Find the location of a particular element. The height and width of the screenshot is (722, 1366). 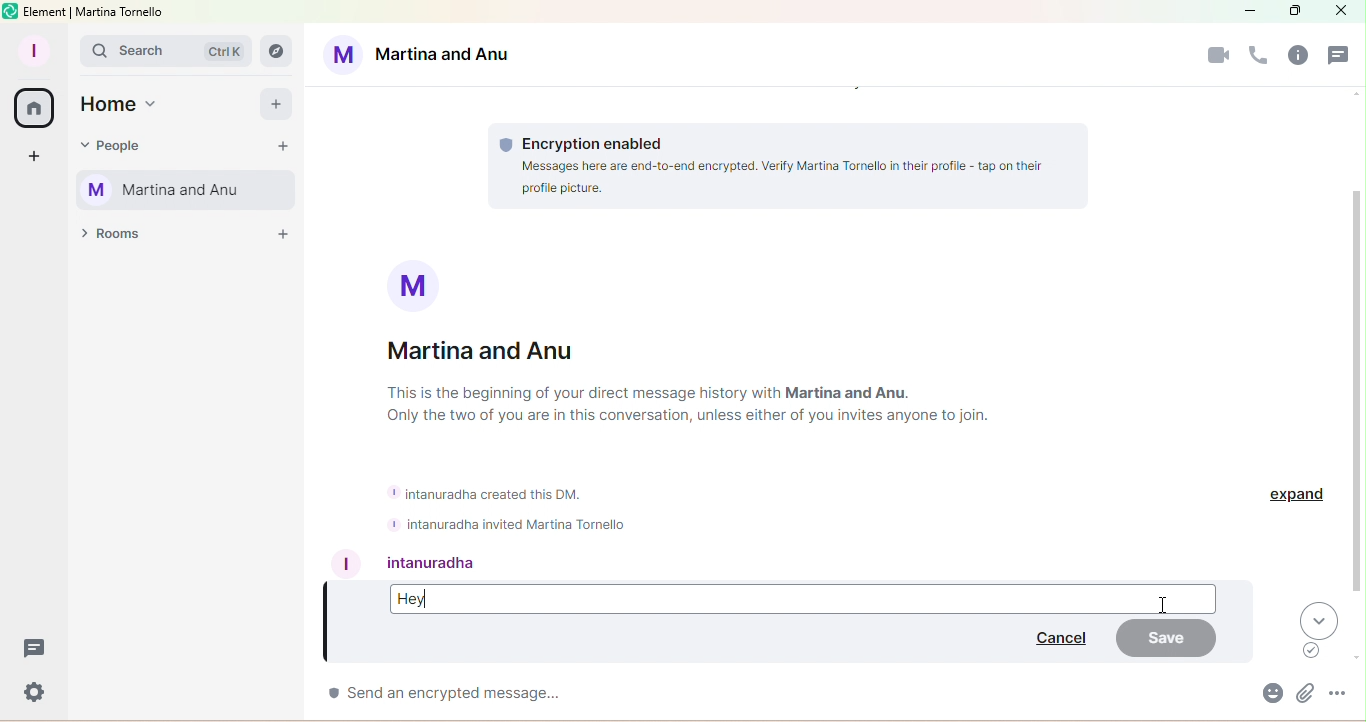

Home is located at coordinates (124, 105).